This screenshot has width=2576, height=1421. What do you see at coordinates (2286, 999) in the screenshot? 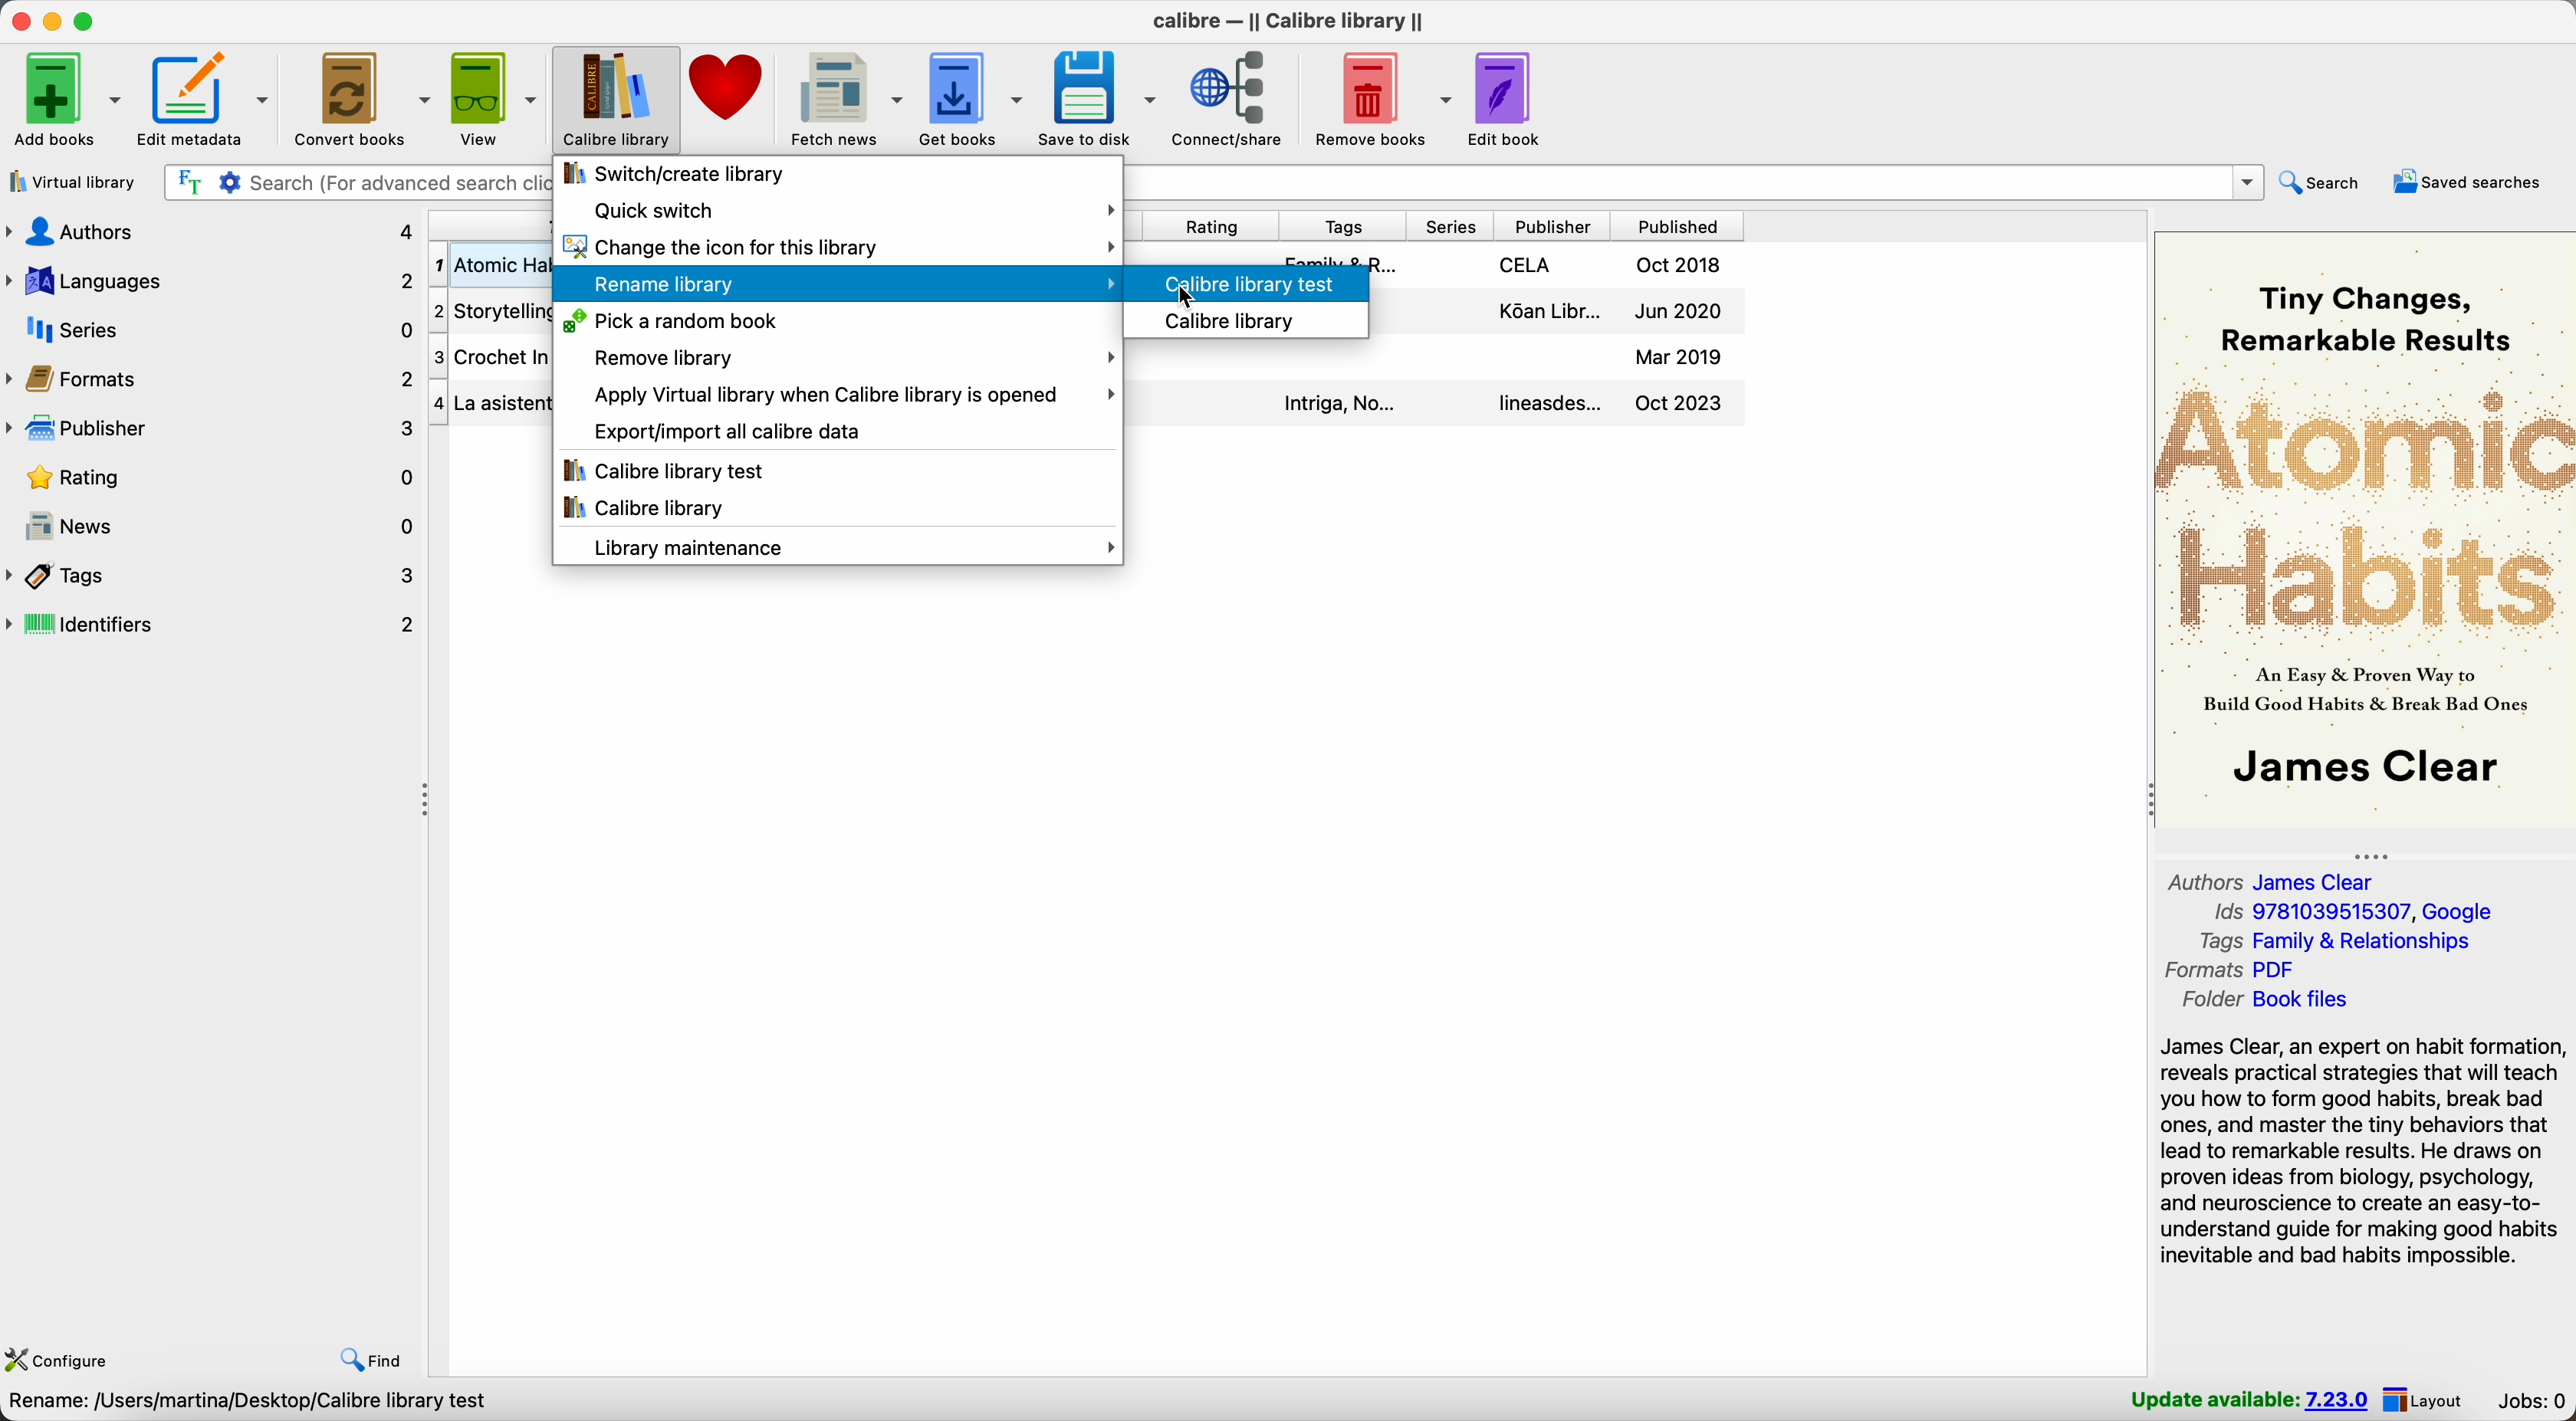
I see `folder Book files` at bounding box center [2286, 999].